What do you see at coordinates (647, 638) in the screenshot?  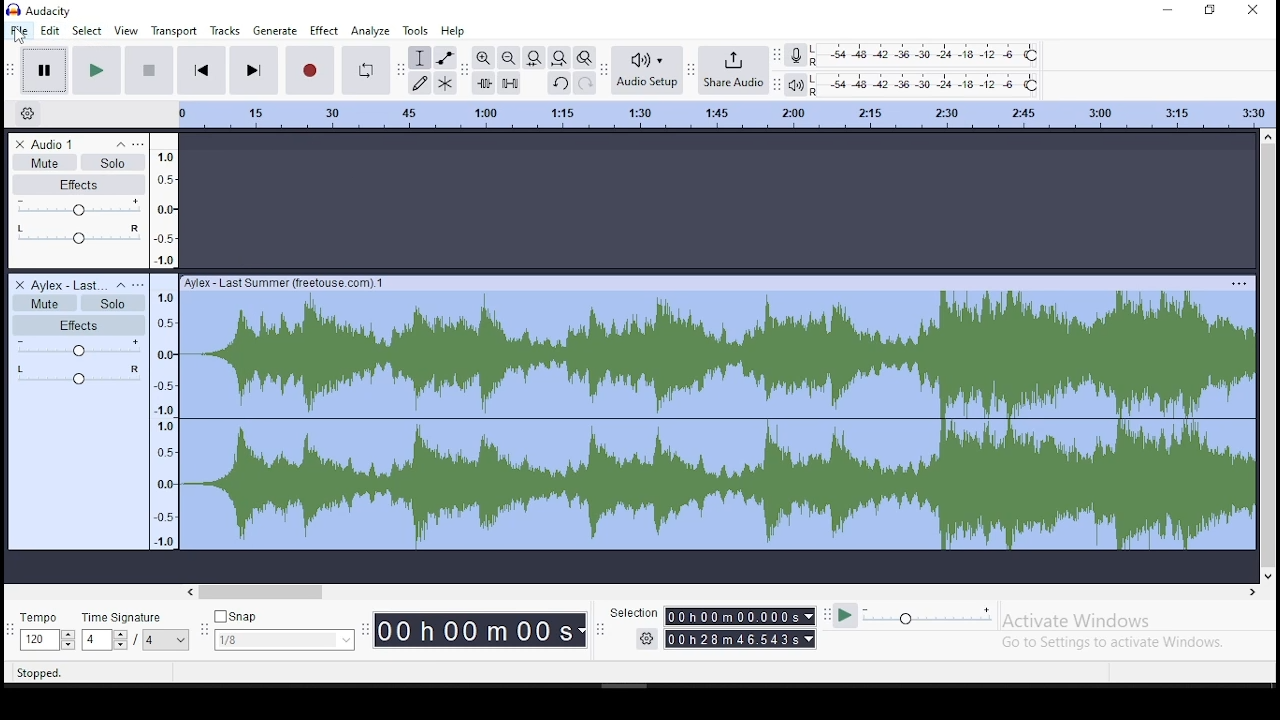 I see `settings` at bounding box center [647, 638].